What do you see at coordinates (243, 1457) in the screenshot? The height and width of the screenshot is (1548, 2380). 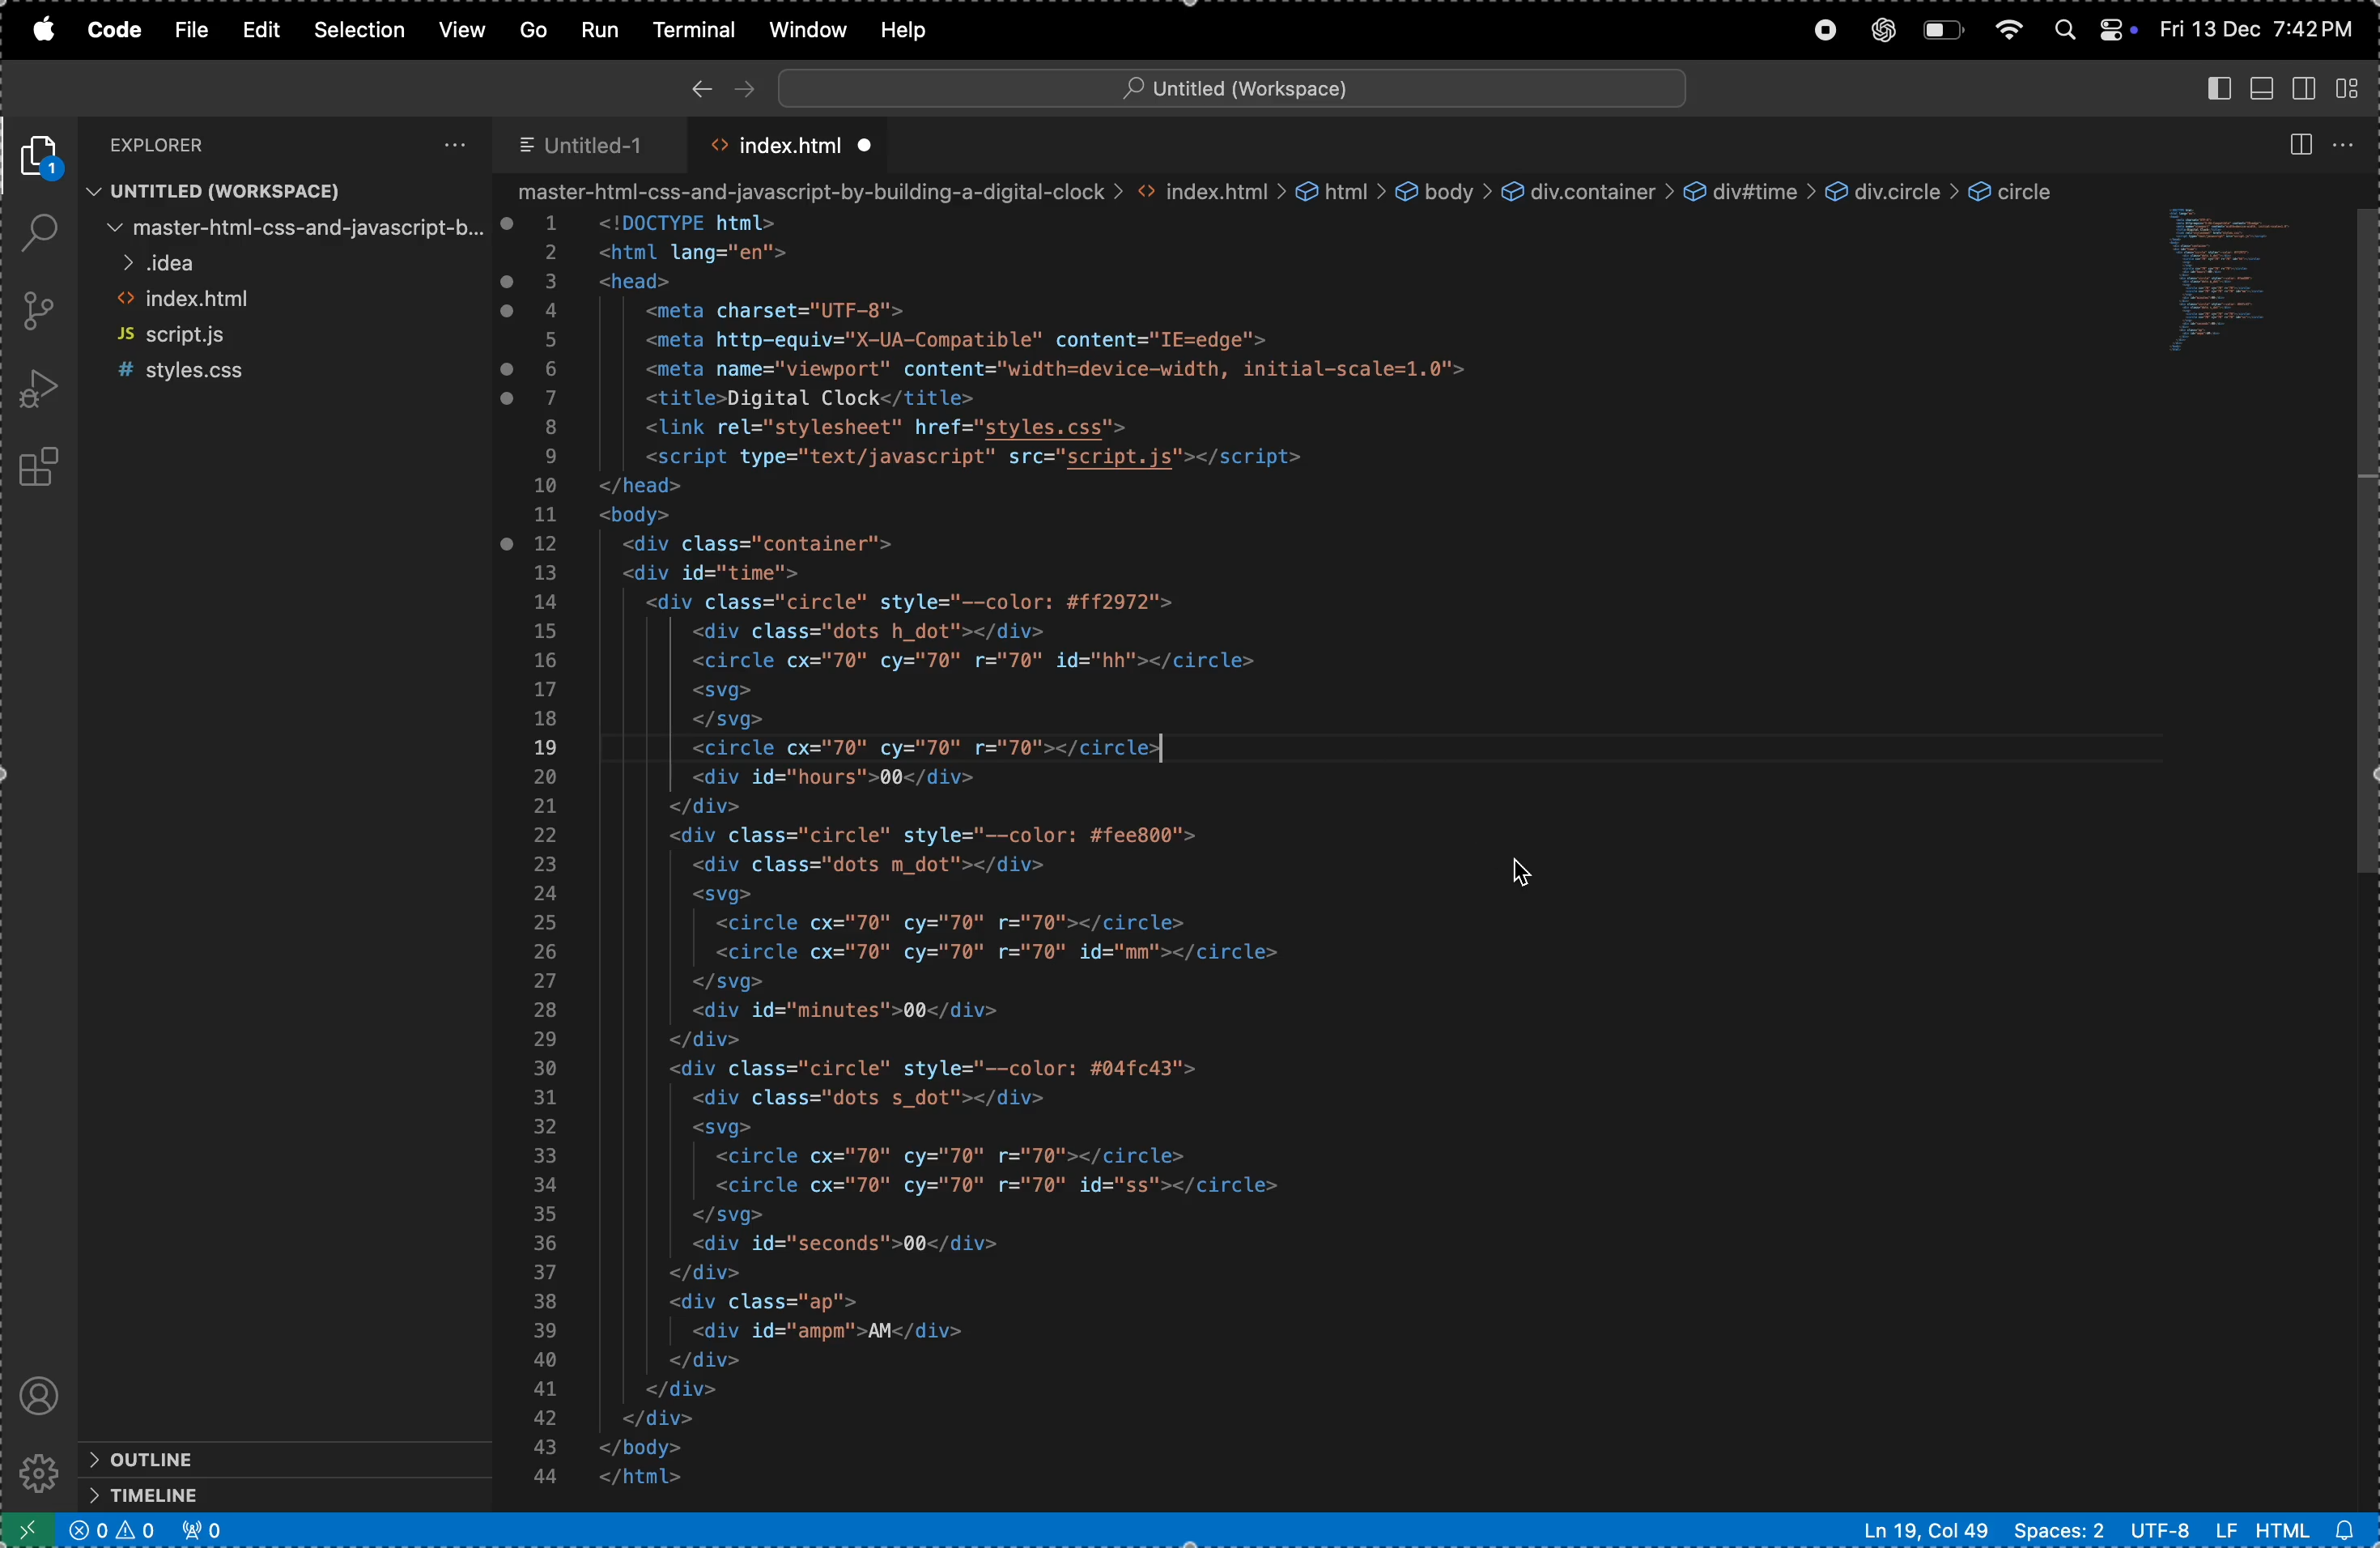 I see `outline` at bounding box center [243, 1457].